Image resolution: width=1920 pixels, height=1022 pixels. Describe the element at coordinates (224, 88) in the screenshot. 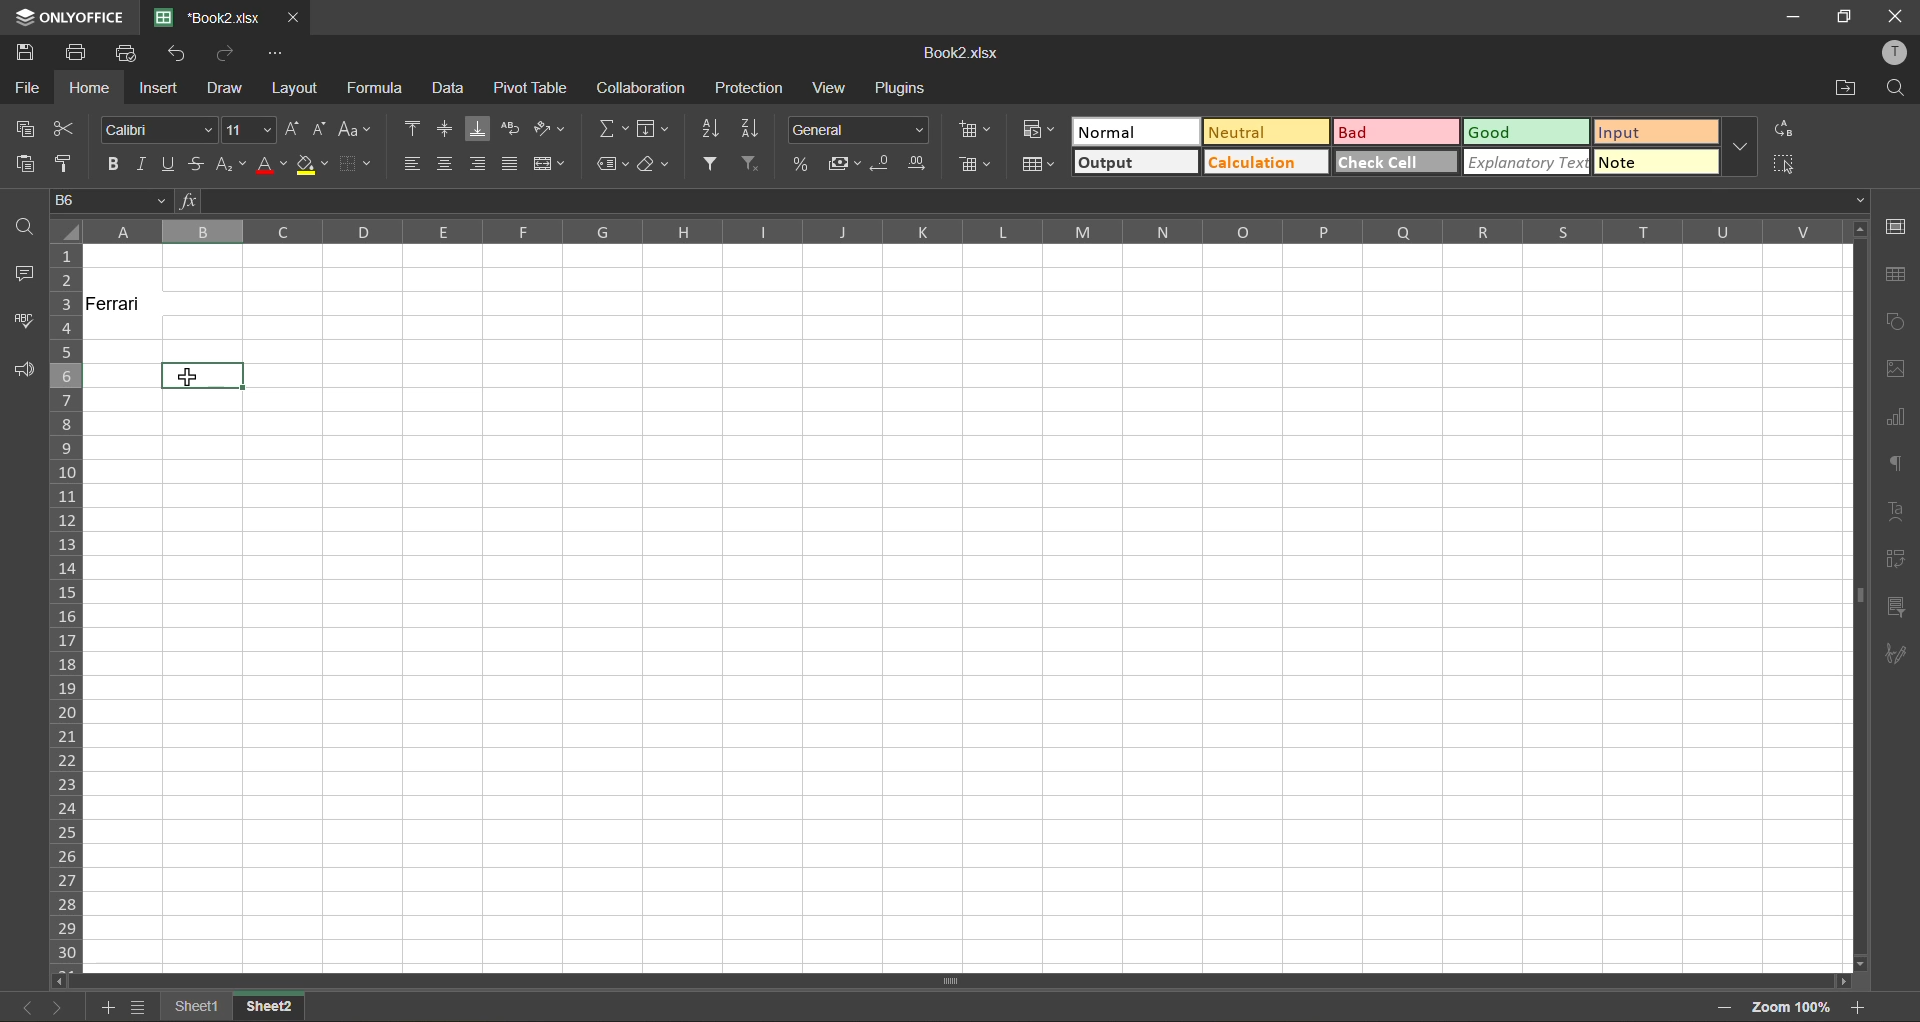

I see `draw` at that location.